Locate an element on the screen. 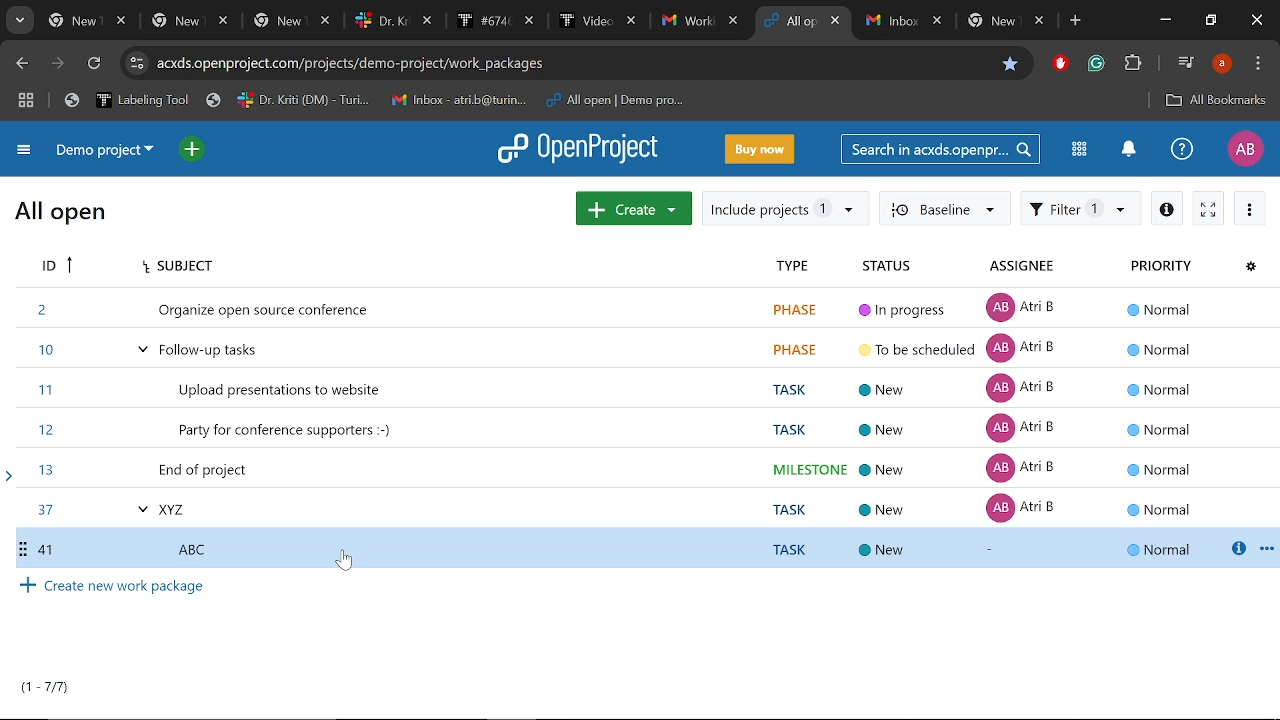 The height and width of the screenshot is (720, 1280). Configure view is located at coordinates (1250, 268).